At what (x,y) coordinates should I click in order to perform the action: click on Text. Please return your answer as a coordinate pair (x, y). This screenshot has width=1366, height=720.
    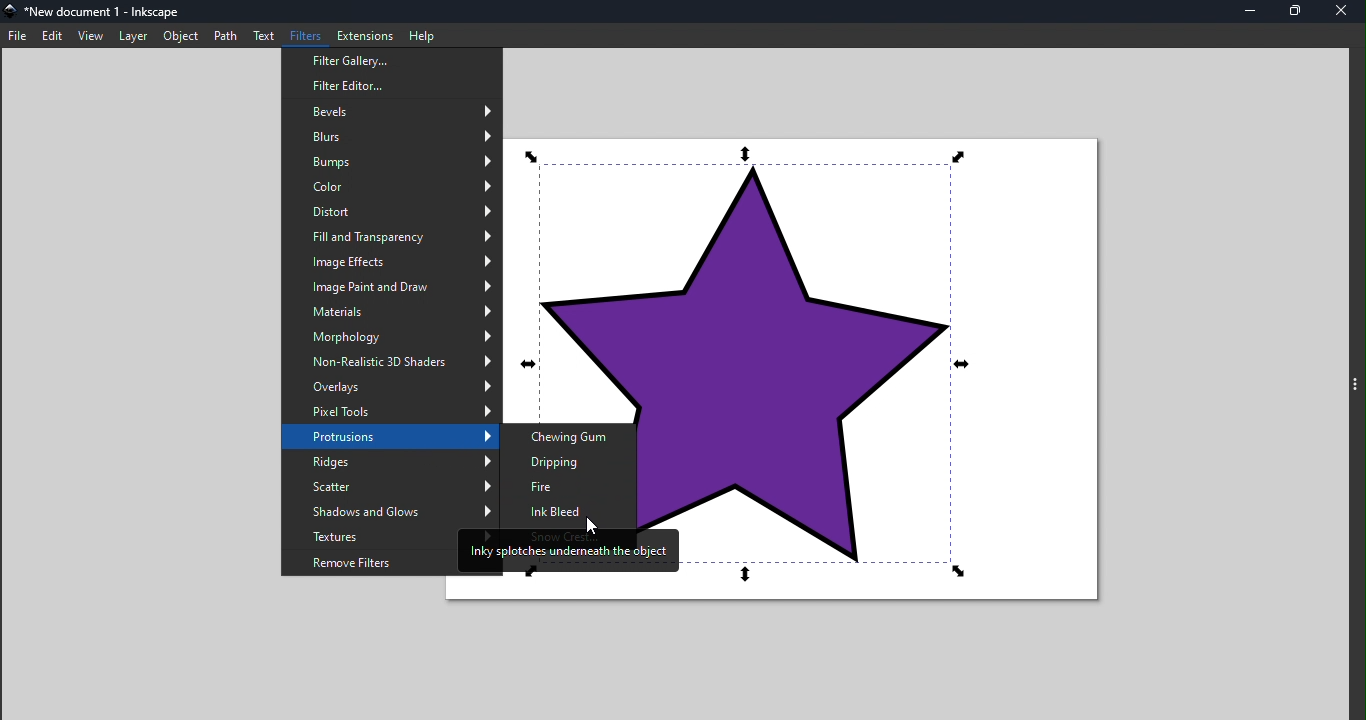
    Looking at the image, I should click on (266, 35).